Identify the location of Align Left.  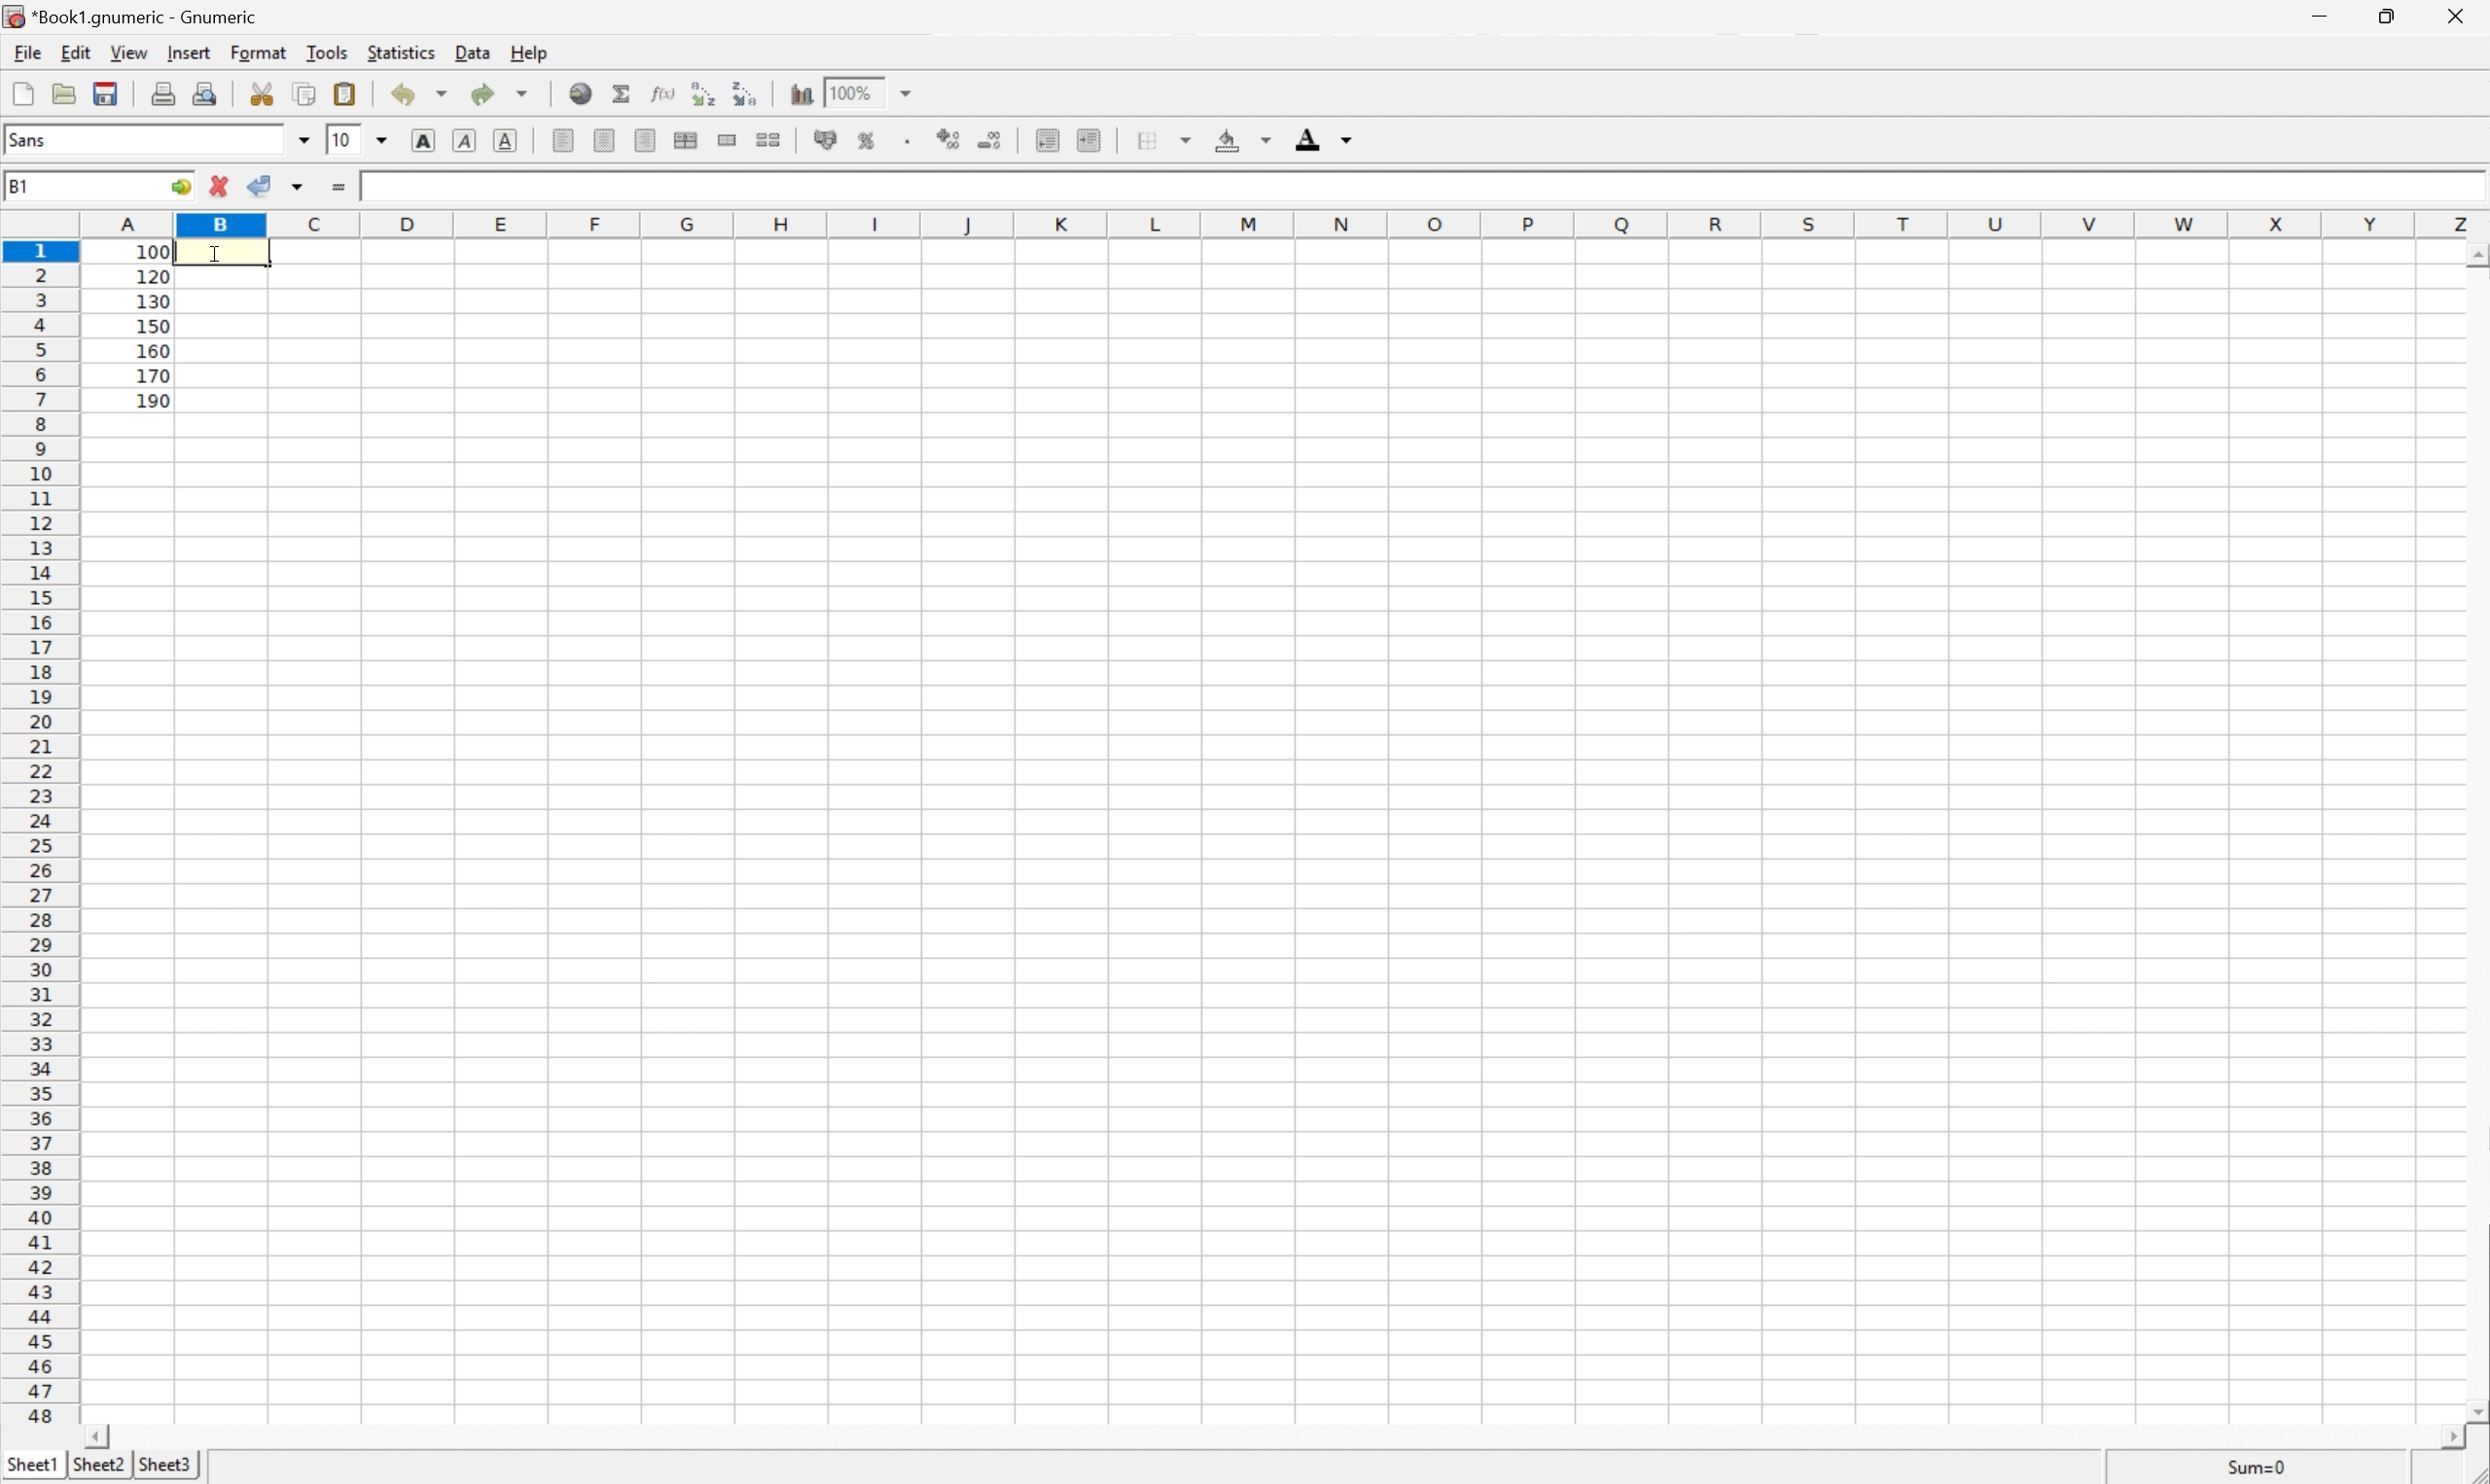
(562, 140).